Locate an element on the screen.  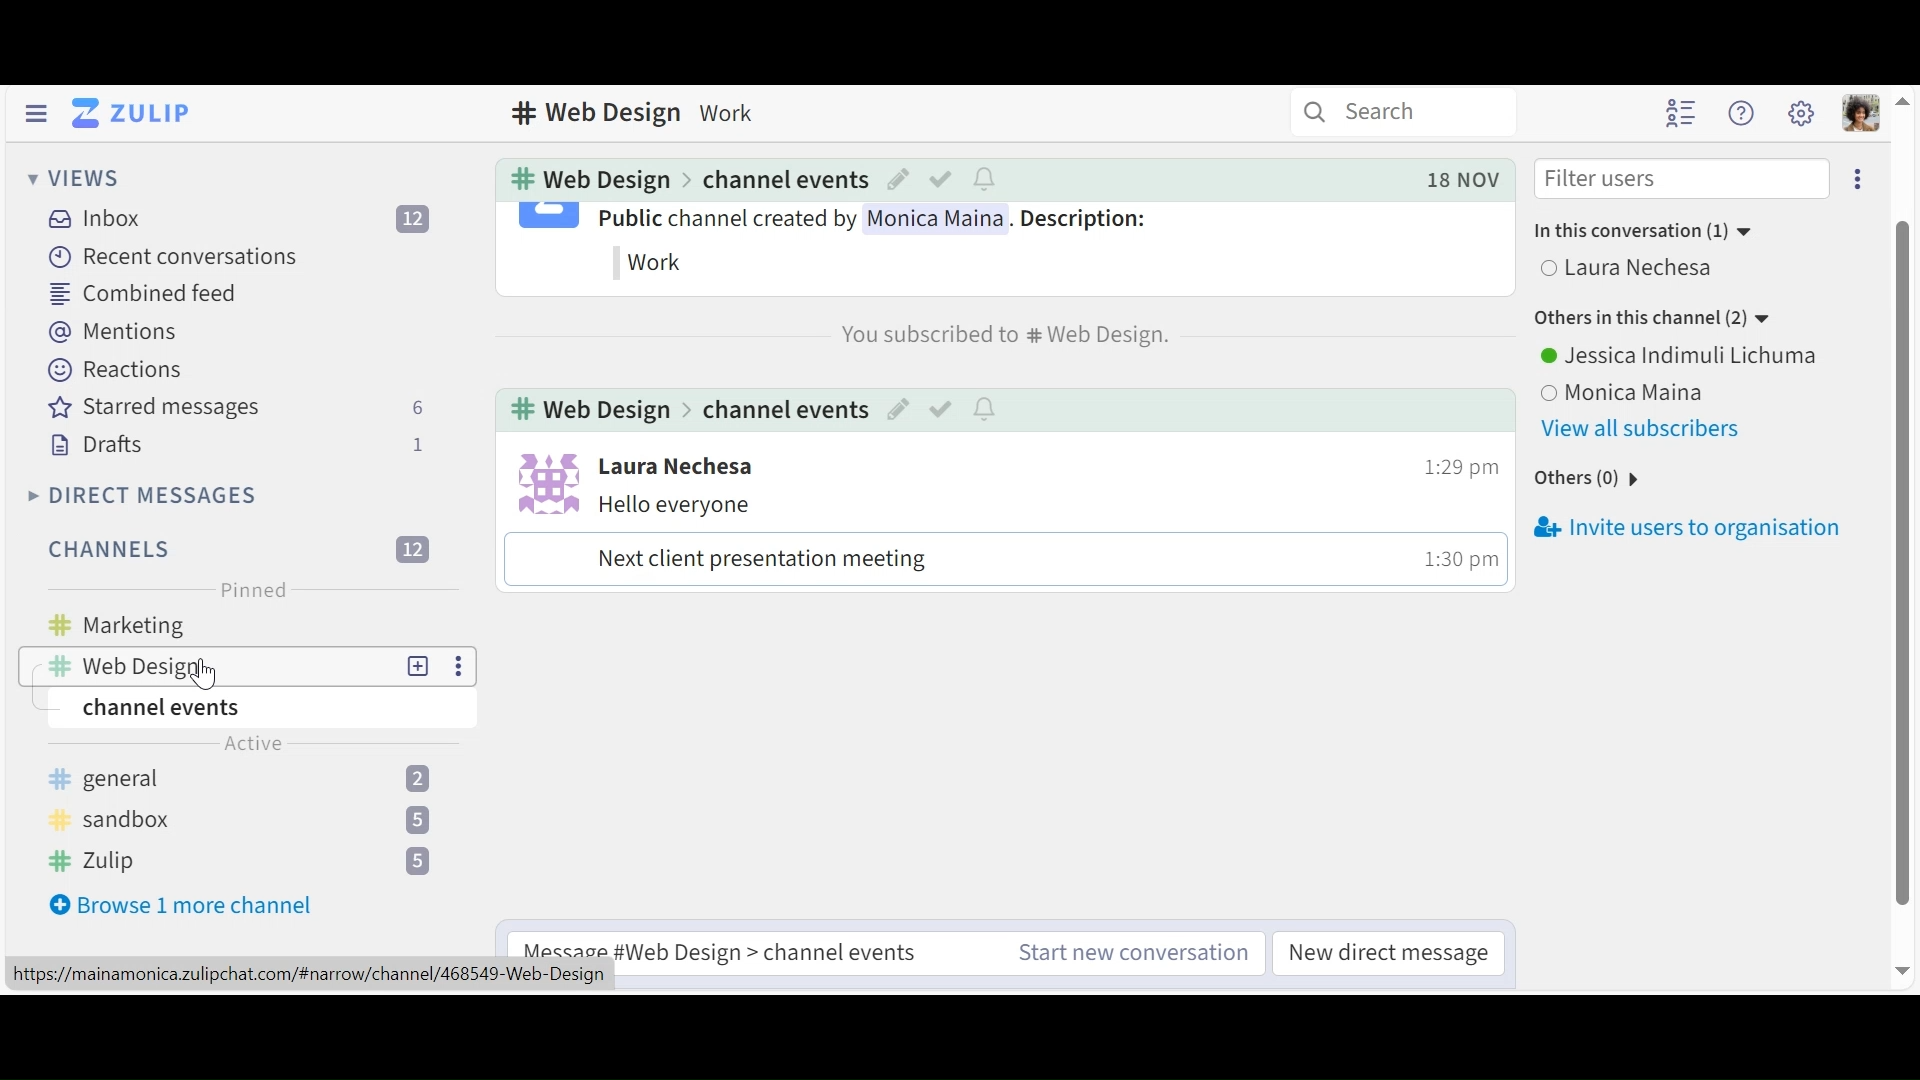
Marketing is located at coordinates (260, 627).